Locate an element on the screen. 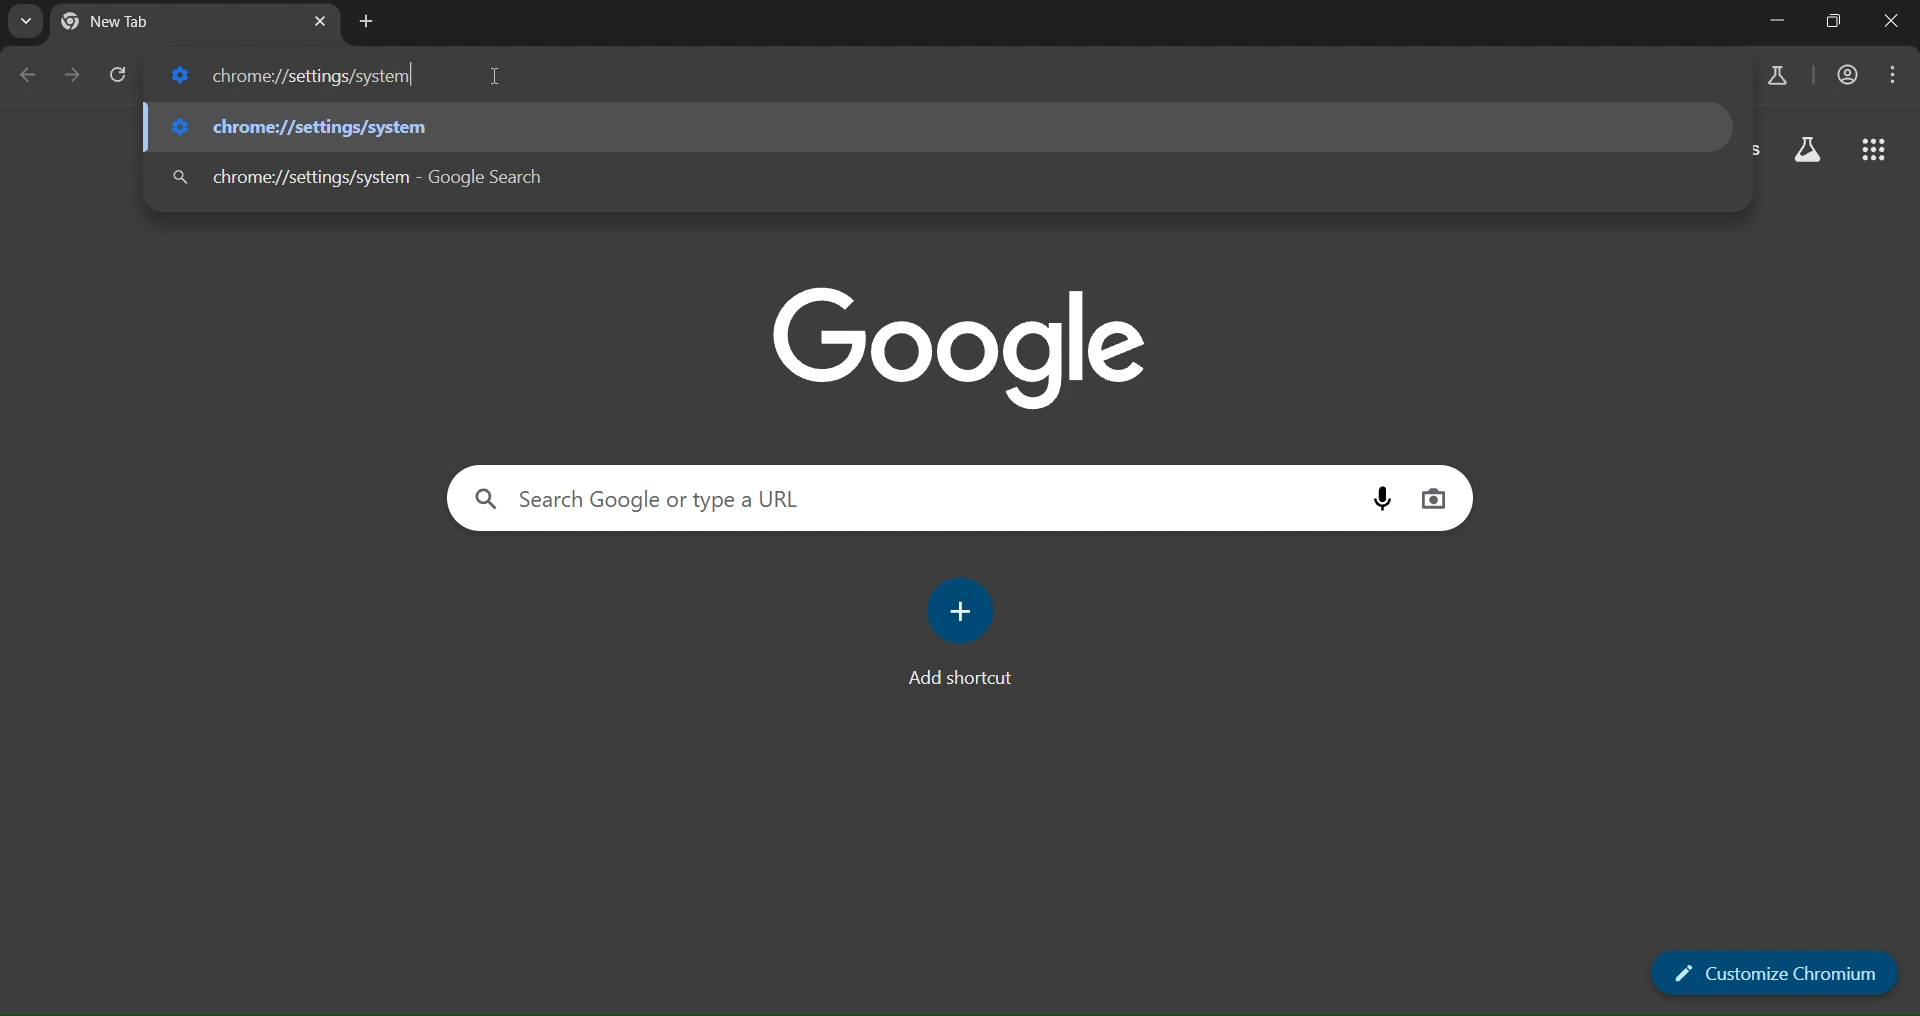 Image resolution: width=1920 pixels, height=1016 pixels. accounts is located at coordinates (1852, 75).